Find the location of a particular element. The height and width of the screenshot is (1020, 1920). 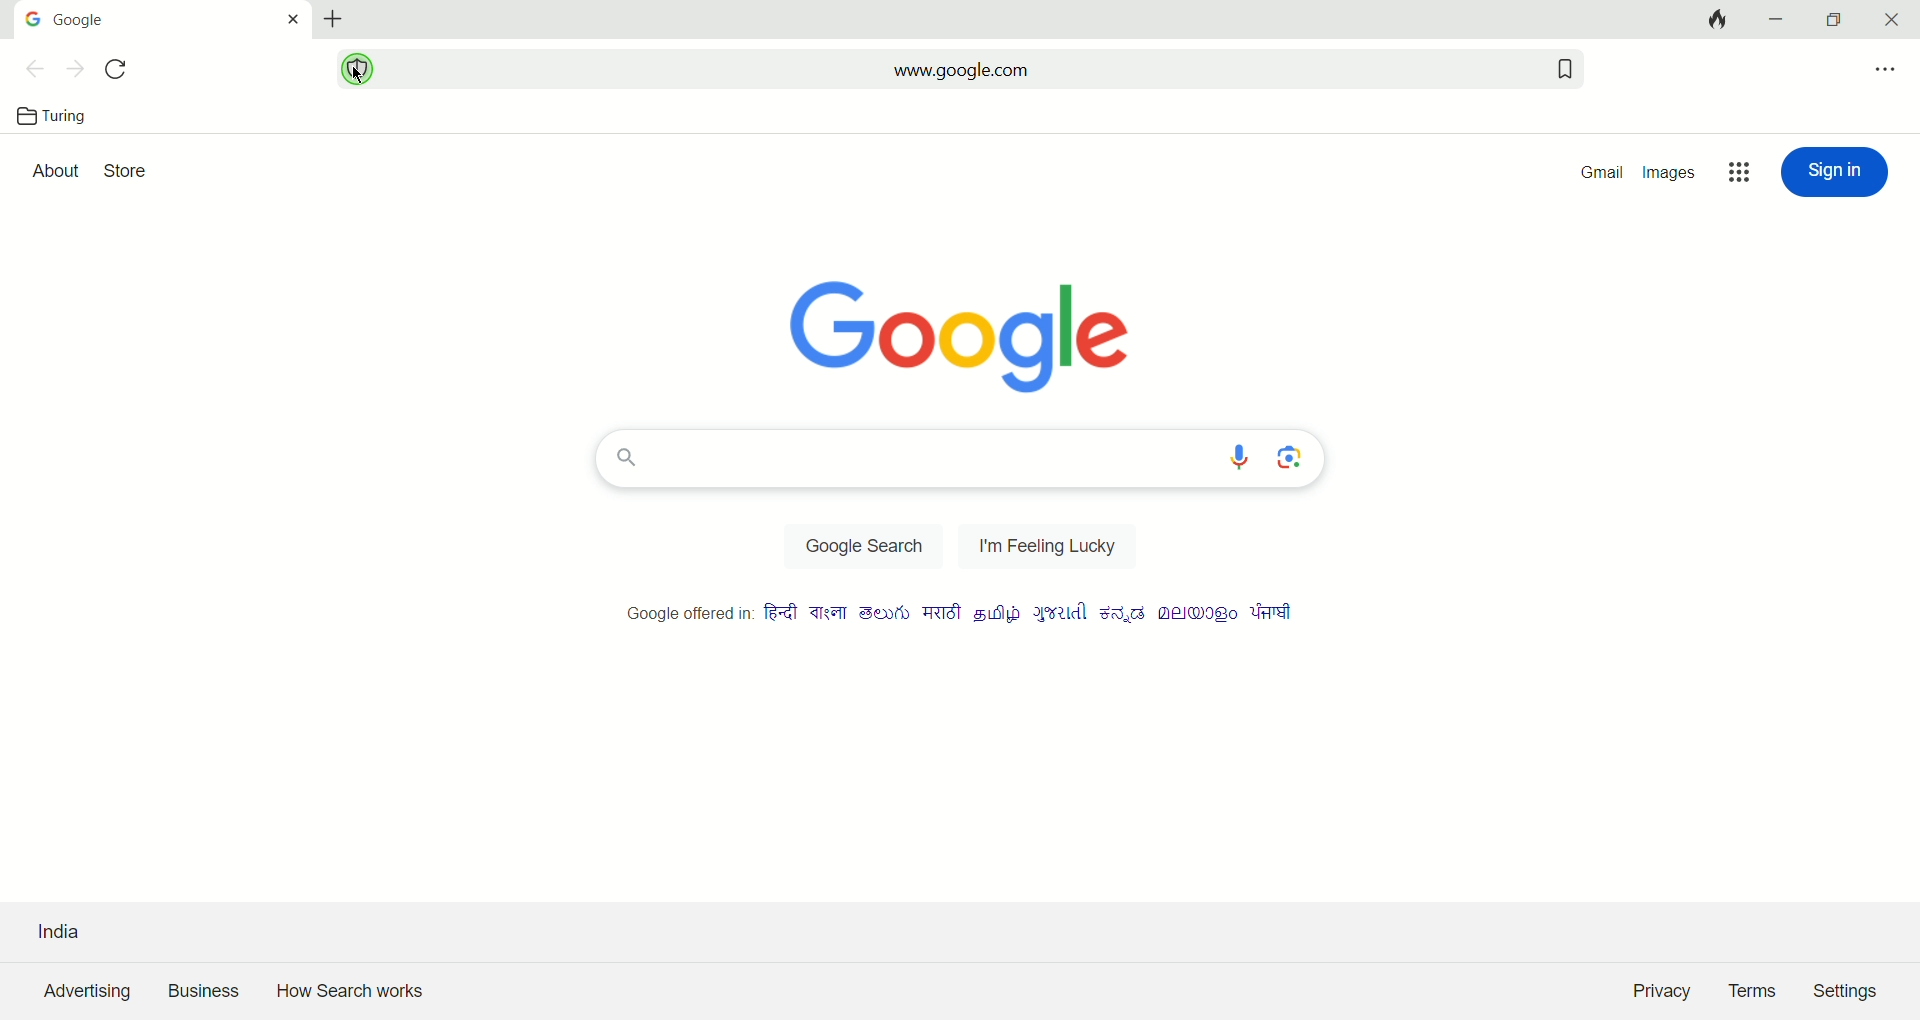

Google icon is located at coordinates (34, 18).